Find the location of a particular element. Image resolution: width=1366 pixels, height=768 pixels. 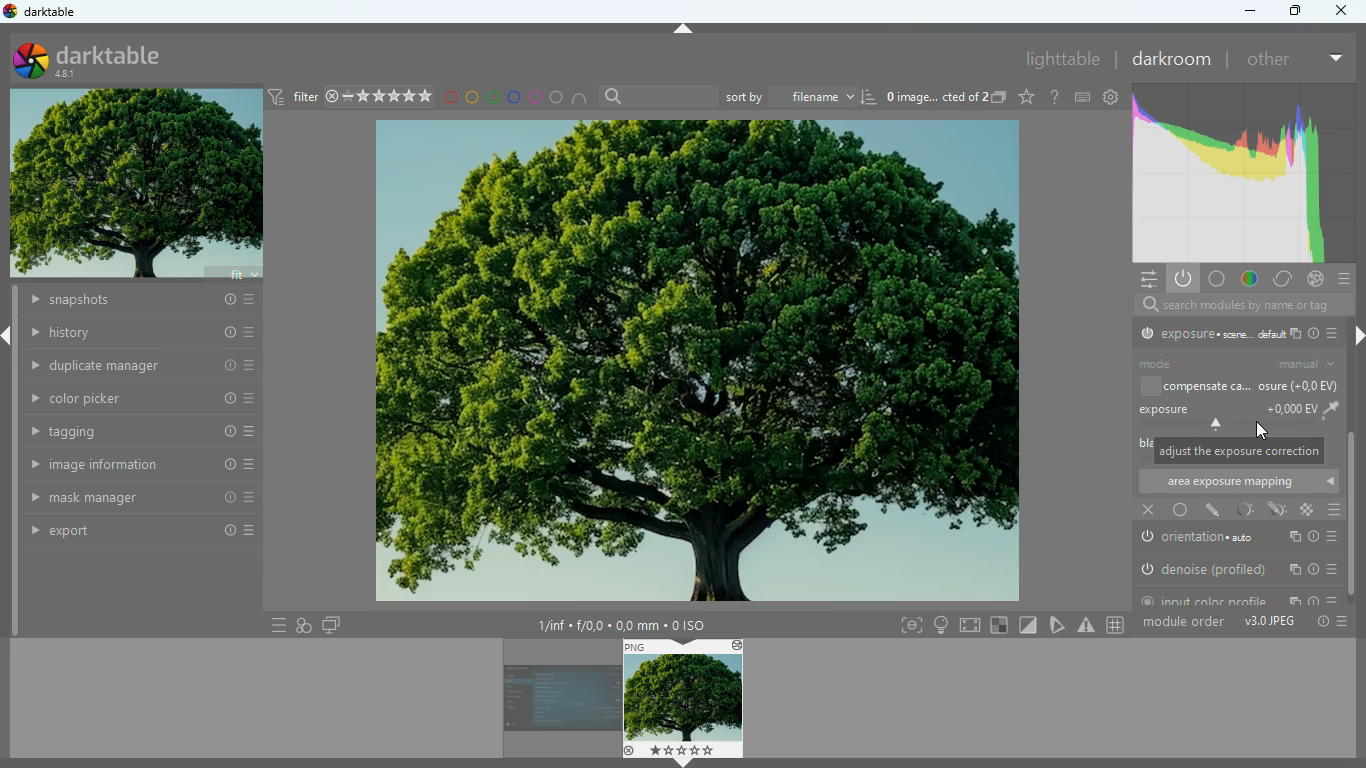

denoise is located at coordinates (1239, 568).